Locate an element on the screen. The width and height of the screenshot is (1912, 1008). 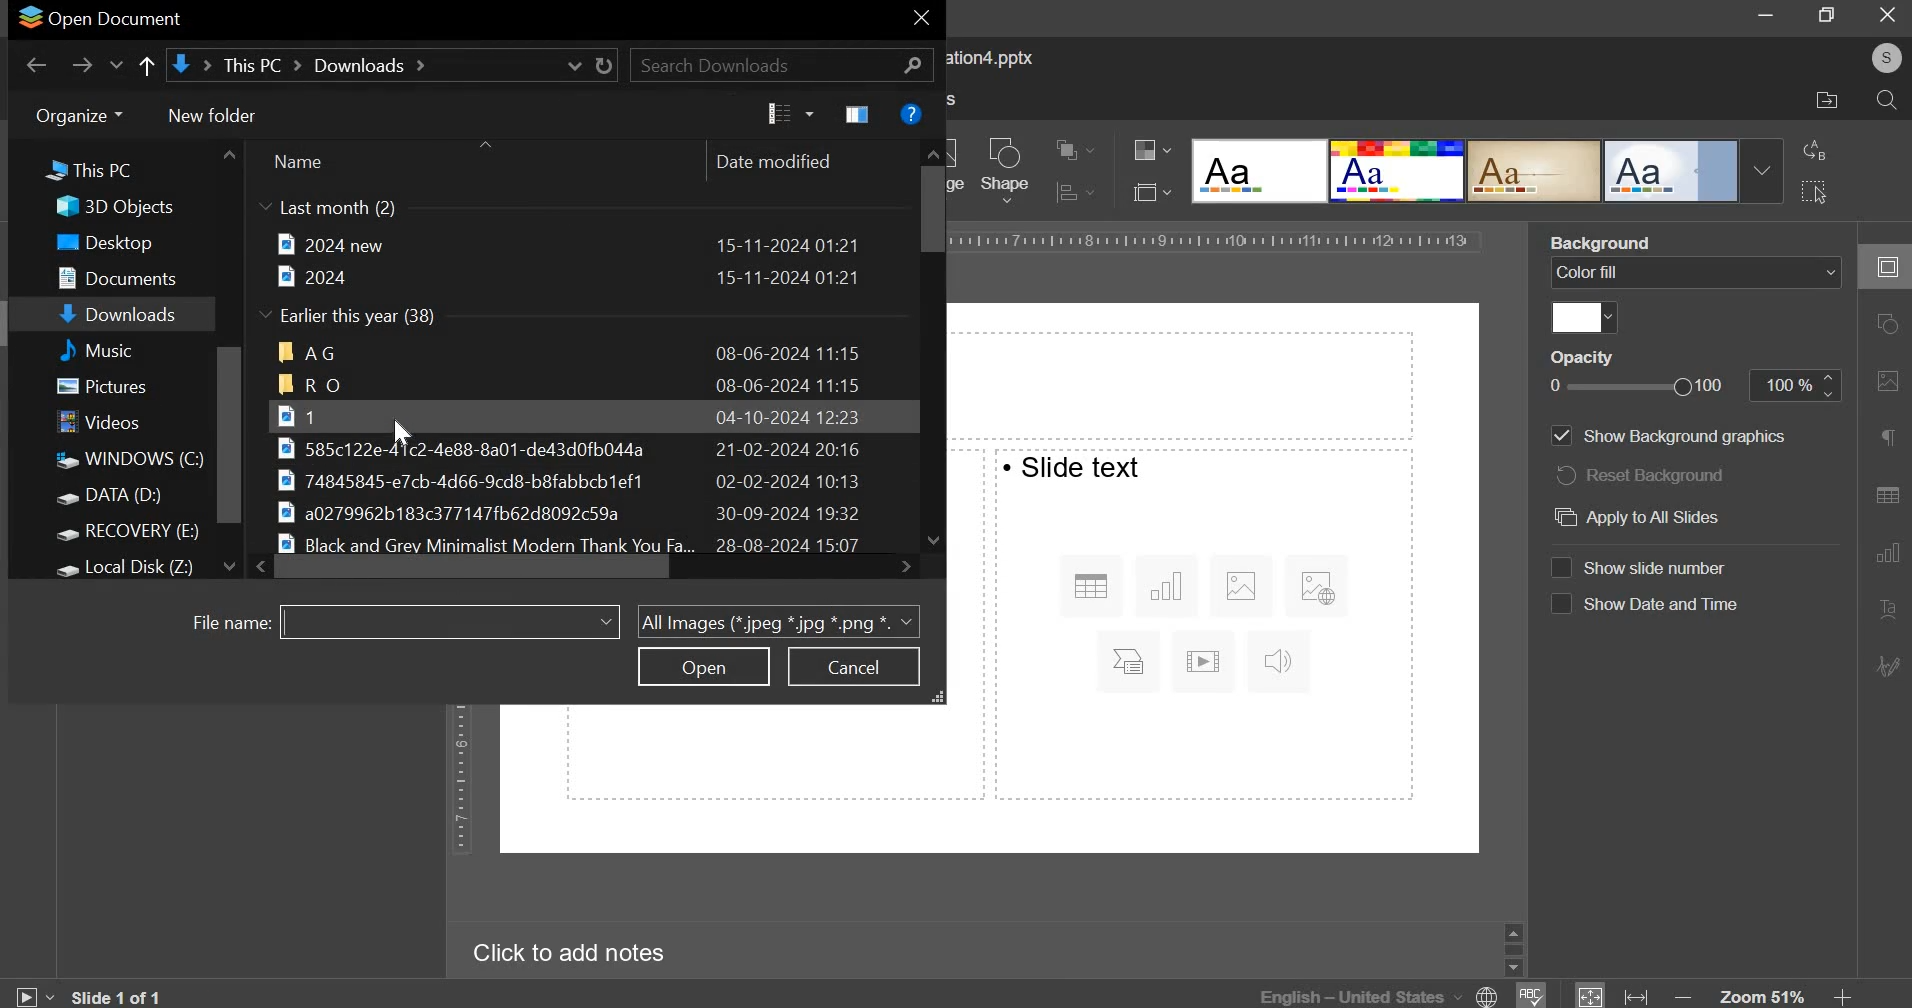
change color theme is located at coordinates (1144, 151).